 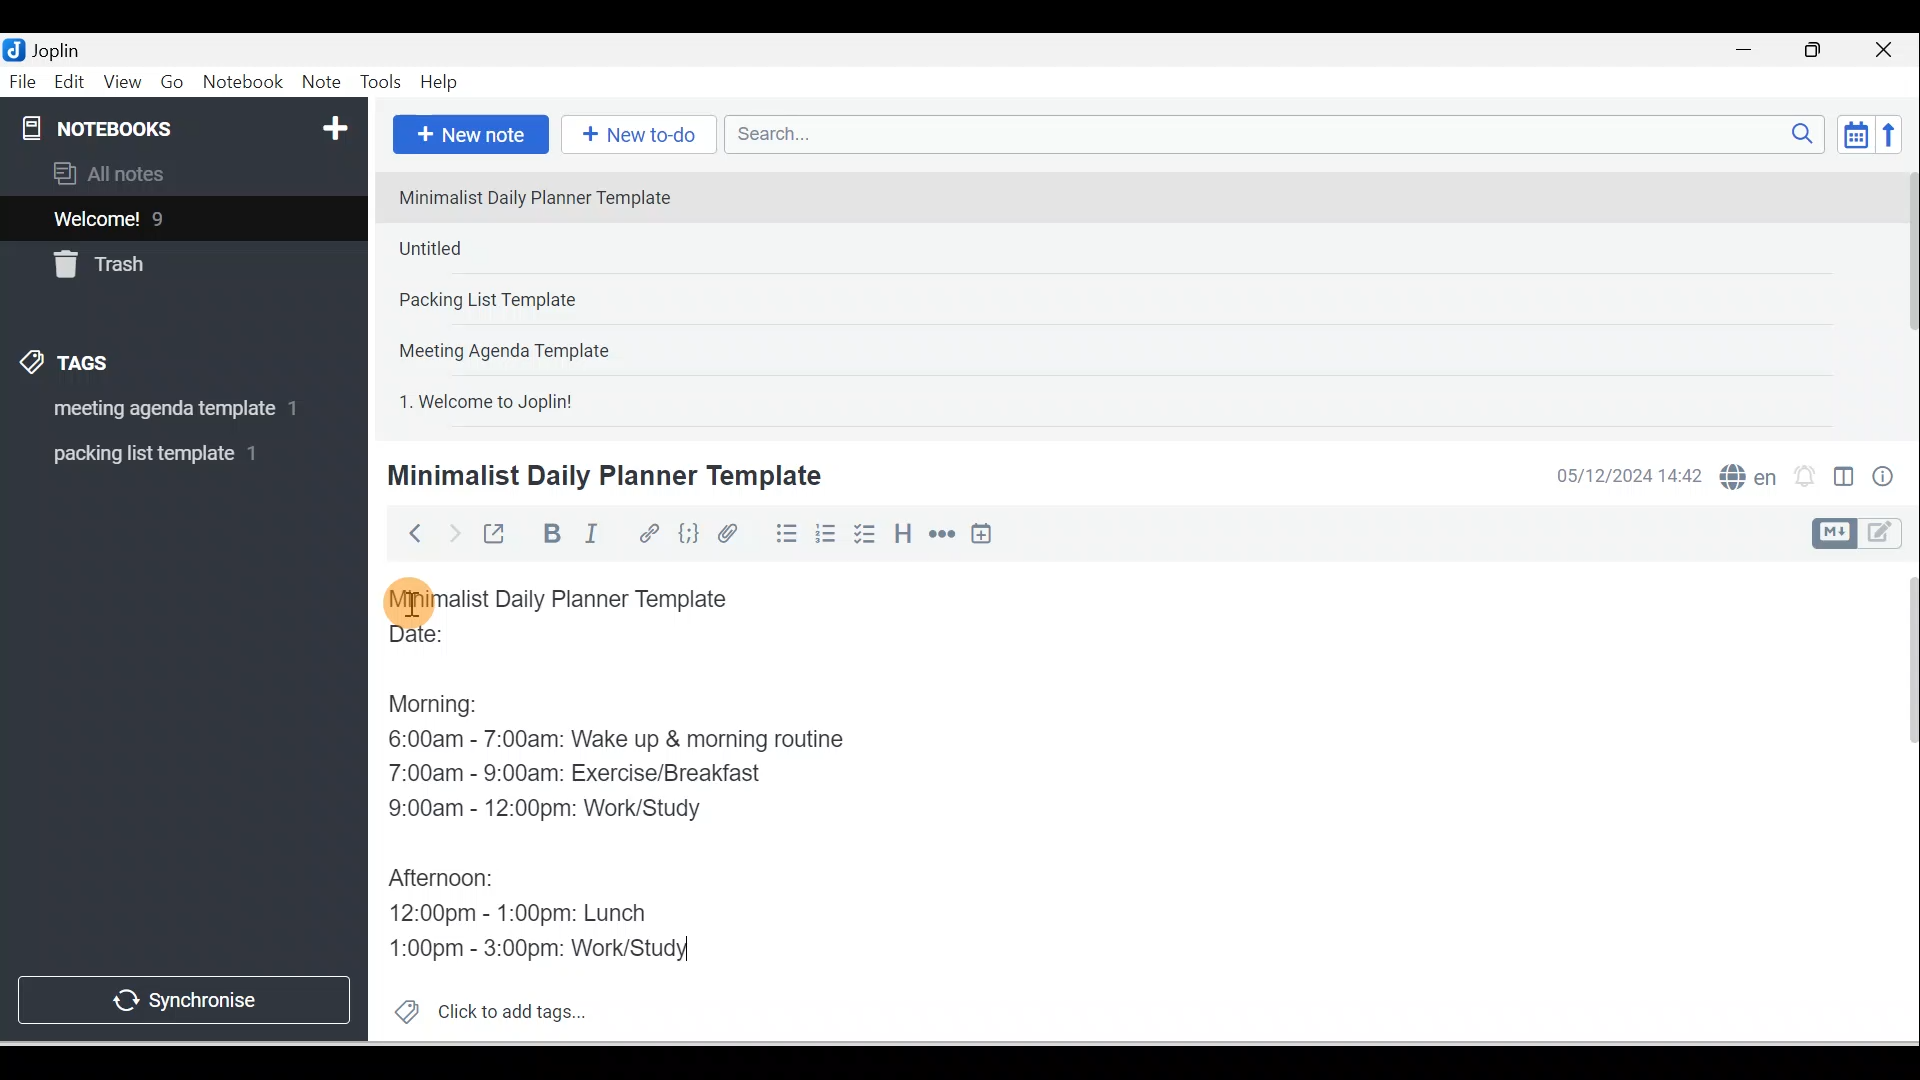 What do you see at coordinates (532, 346) in the screenshot?
I see `Note 4` at bounding box center [532, 346].